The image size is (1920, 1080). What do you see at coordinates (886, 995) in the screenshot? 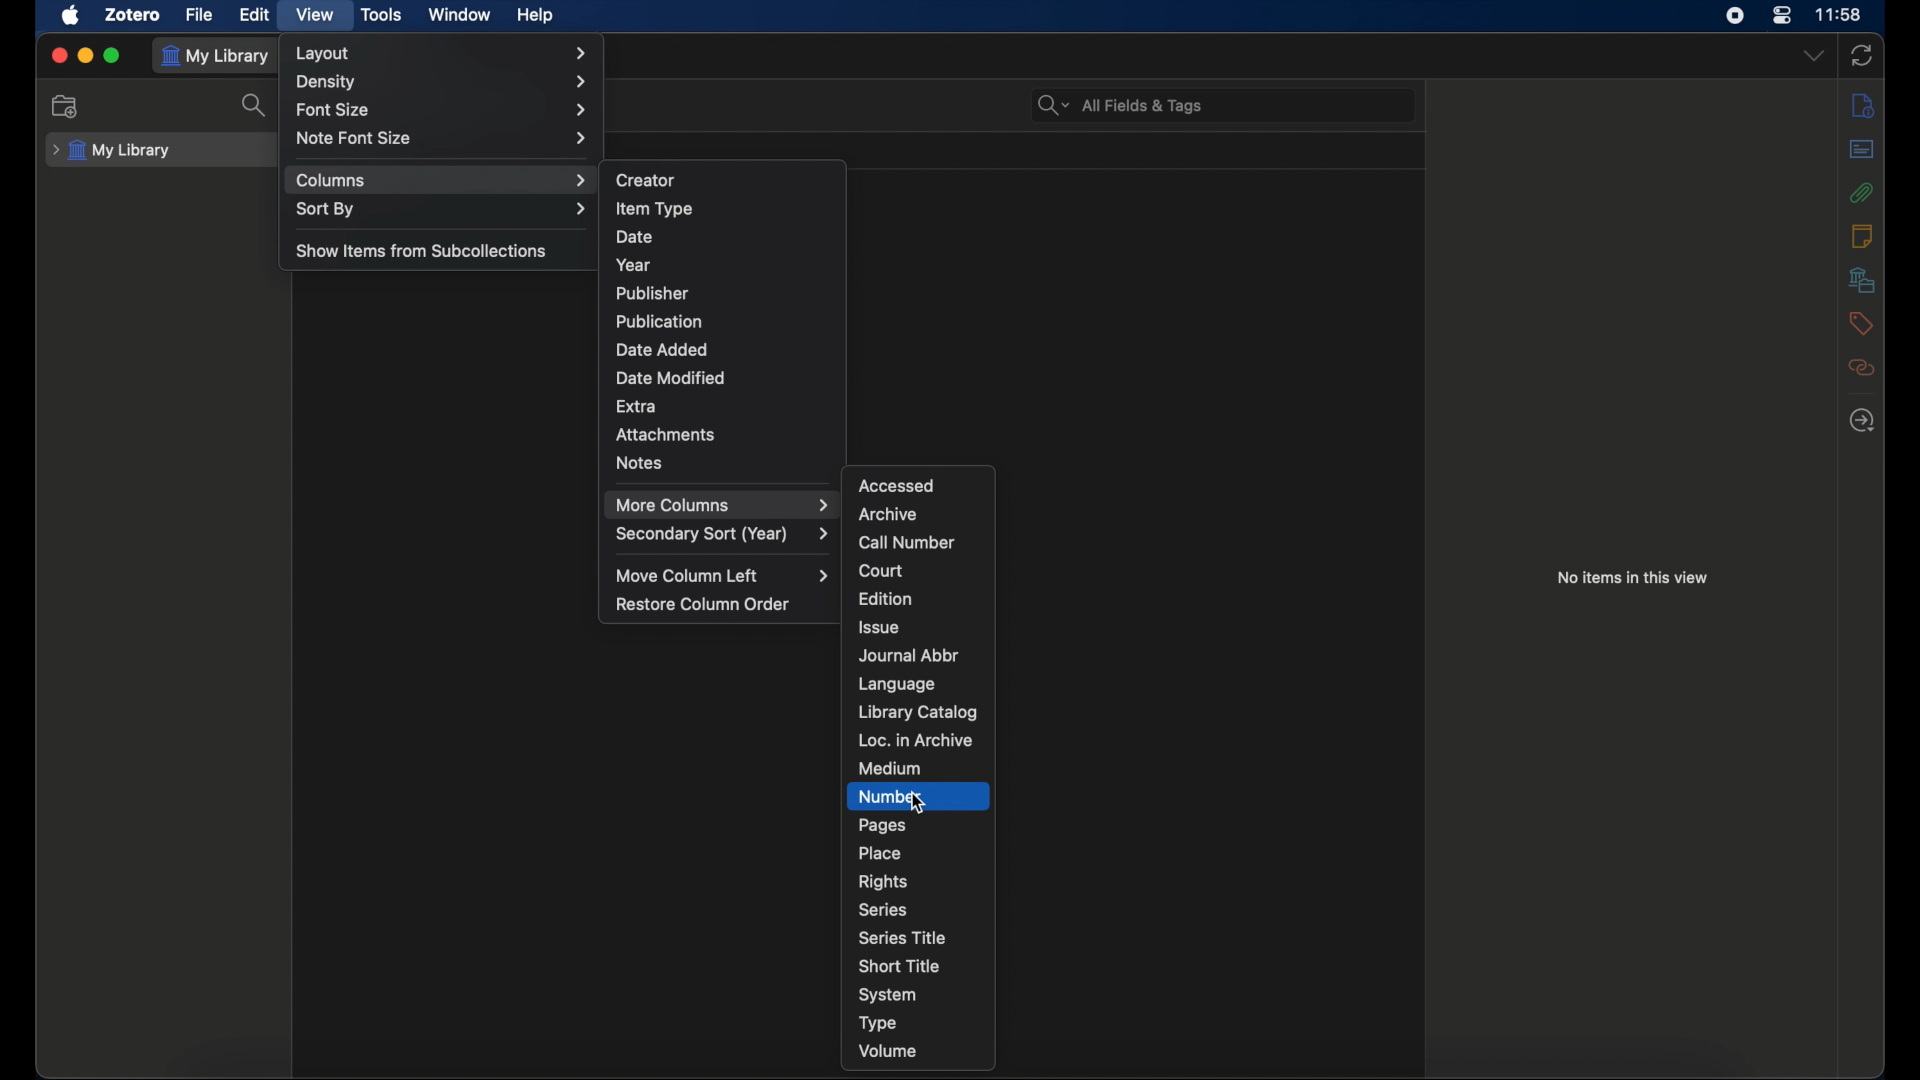
I see `system` at bounding box center [886, 995].